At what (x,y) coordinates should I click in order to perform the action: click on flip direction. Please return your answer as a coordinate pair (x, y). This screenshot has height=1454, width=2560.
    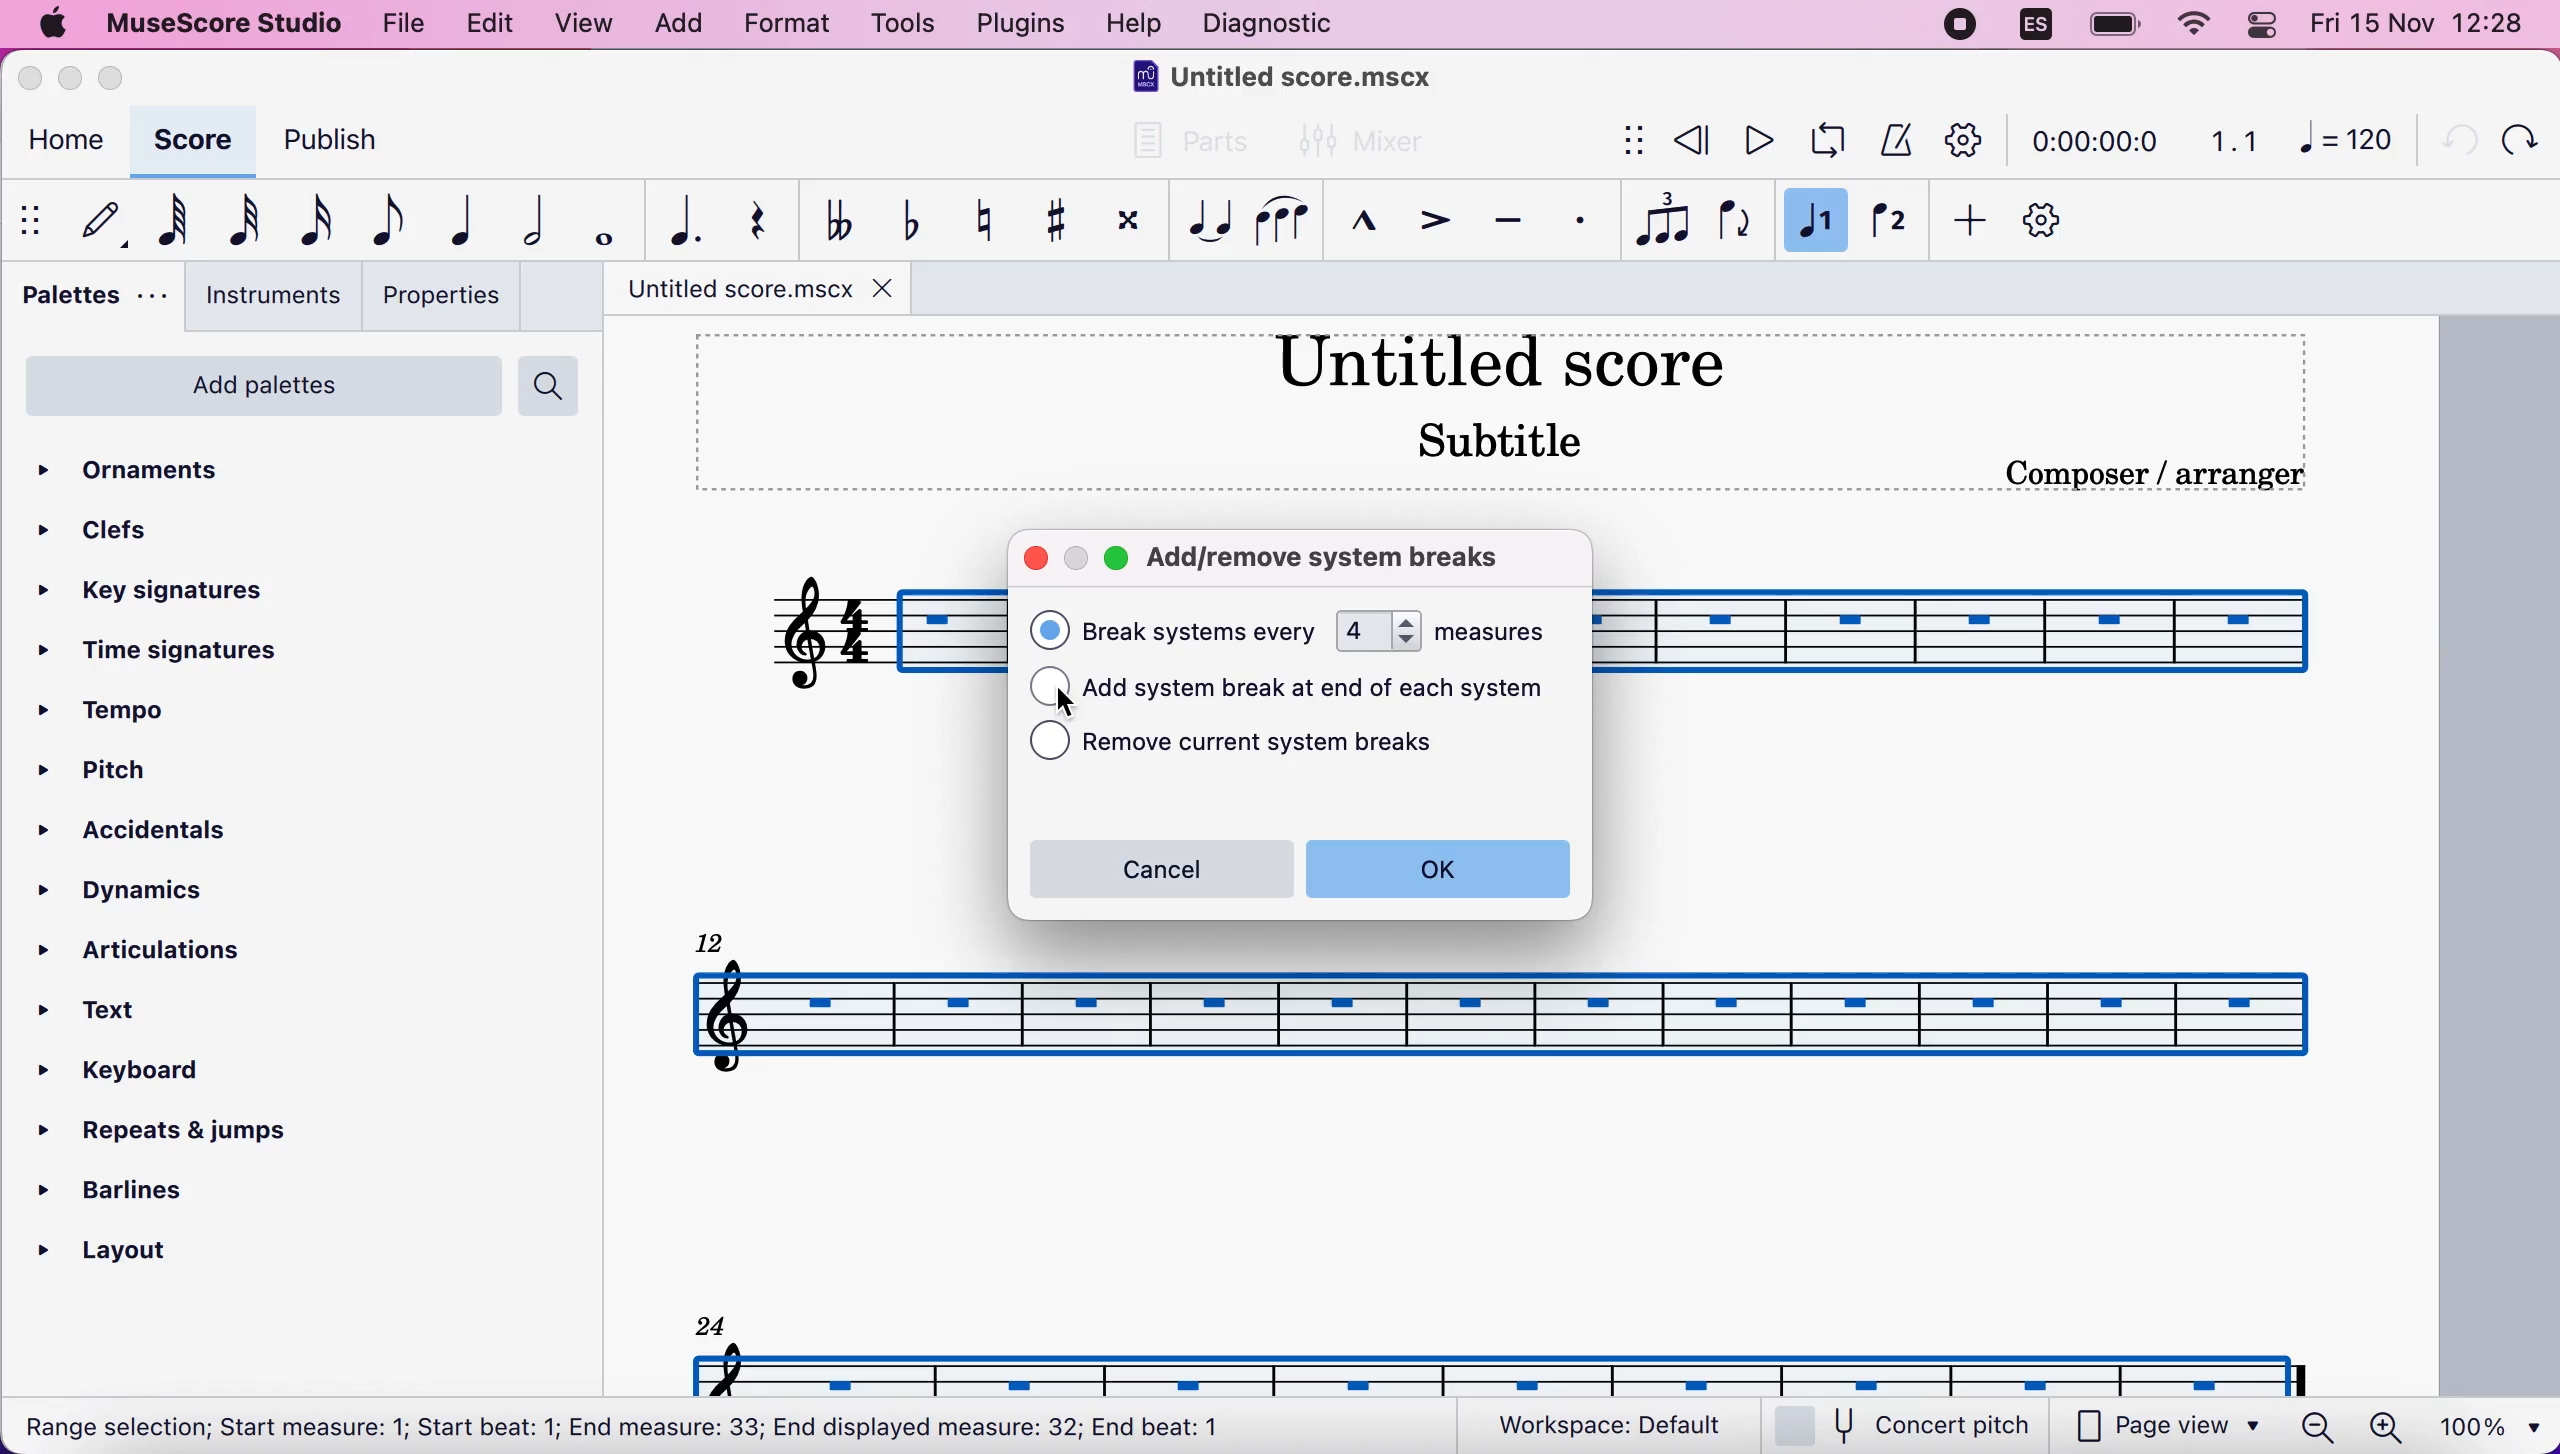
    Looking at the image, I should click on (1738, 222).